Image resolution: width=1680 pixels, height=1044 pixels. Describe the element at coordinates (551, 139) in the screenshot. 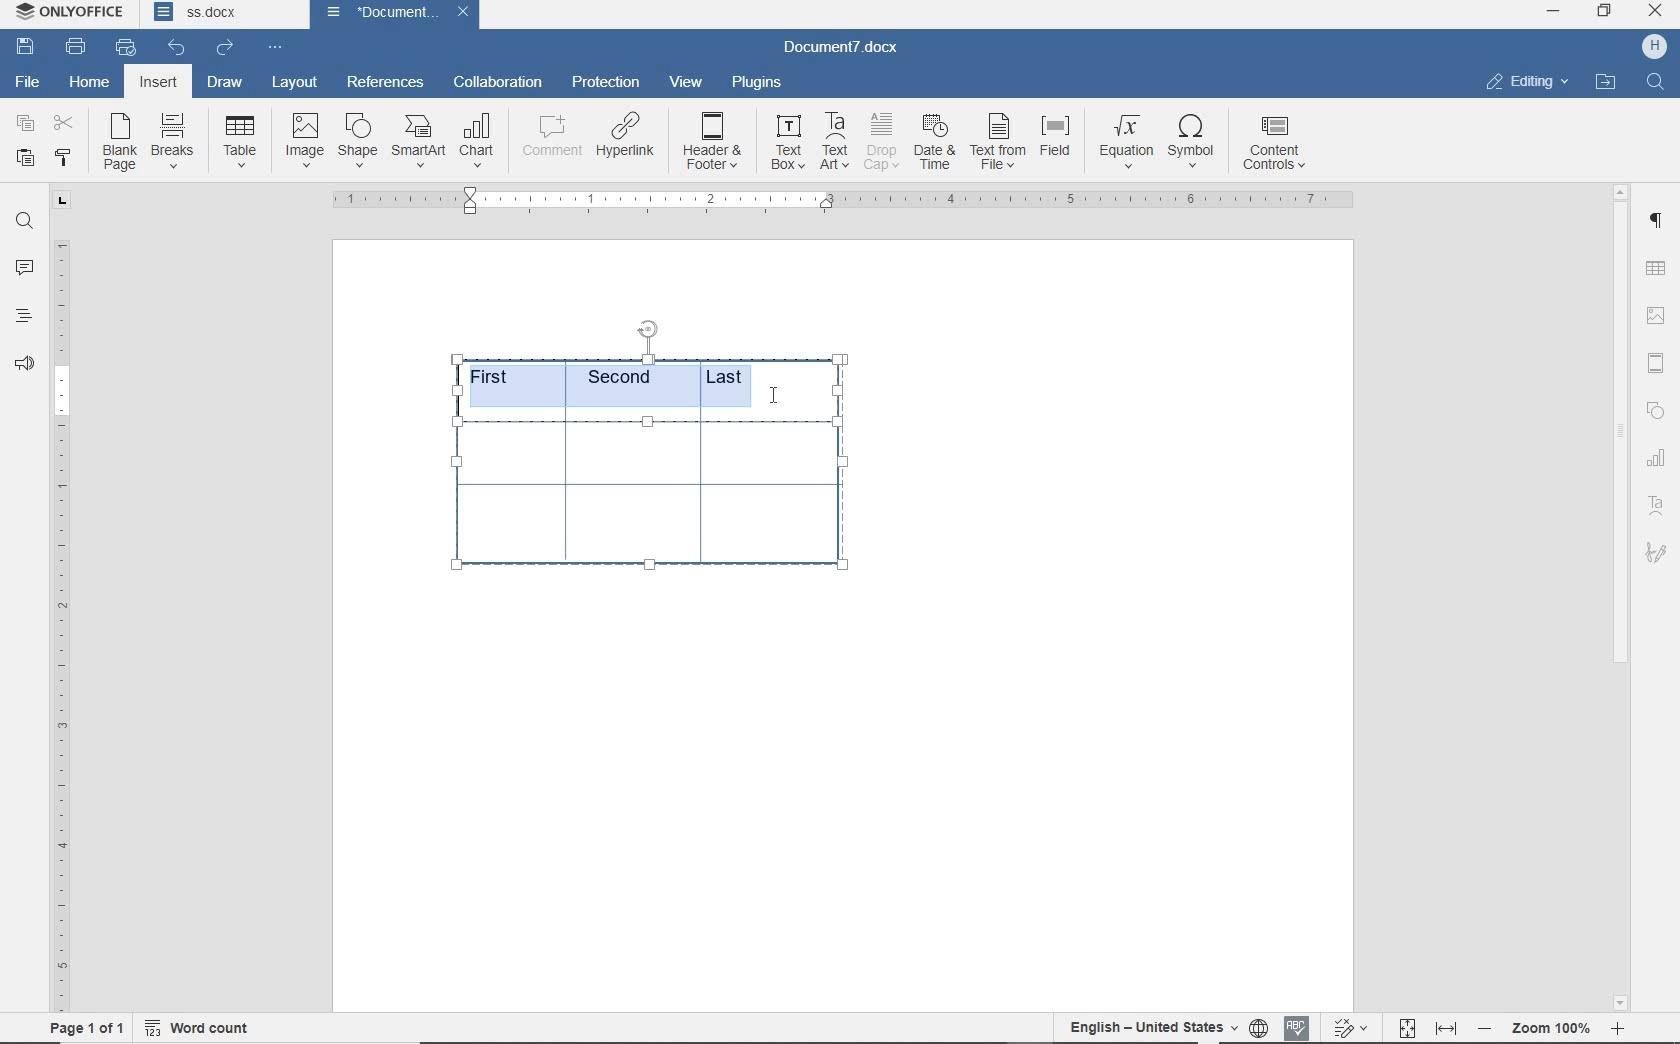

I see `comment` at that location.